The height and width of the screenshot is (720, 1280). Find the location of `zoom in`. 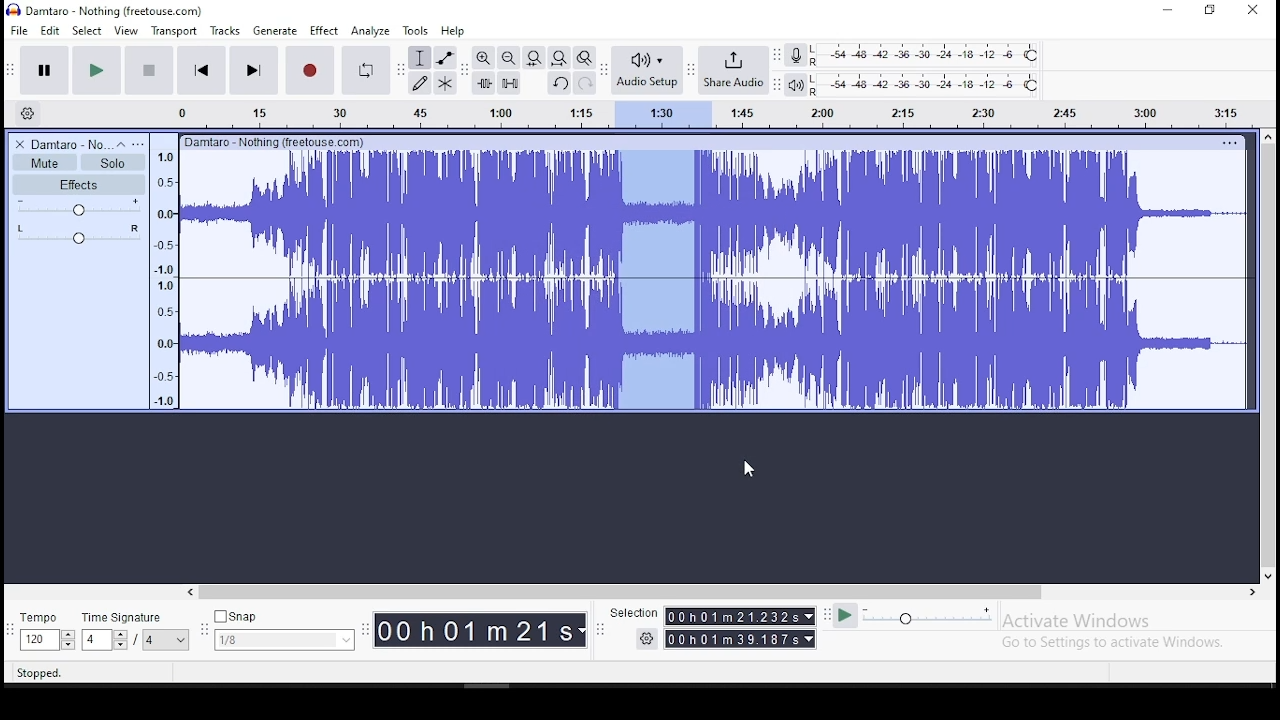

zoom in is located at coordinates (484, 57).